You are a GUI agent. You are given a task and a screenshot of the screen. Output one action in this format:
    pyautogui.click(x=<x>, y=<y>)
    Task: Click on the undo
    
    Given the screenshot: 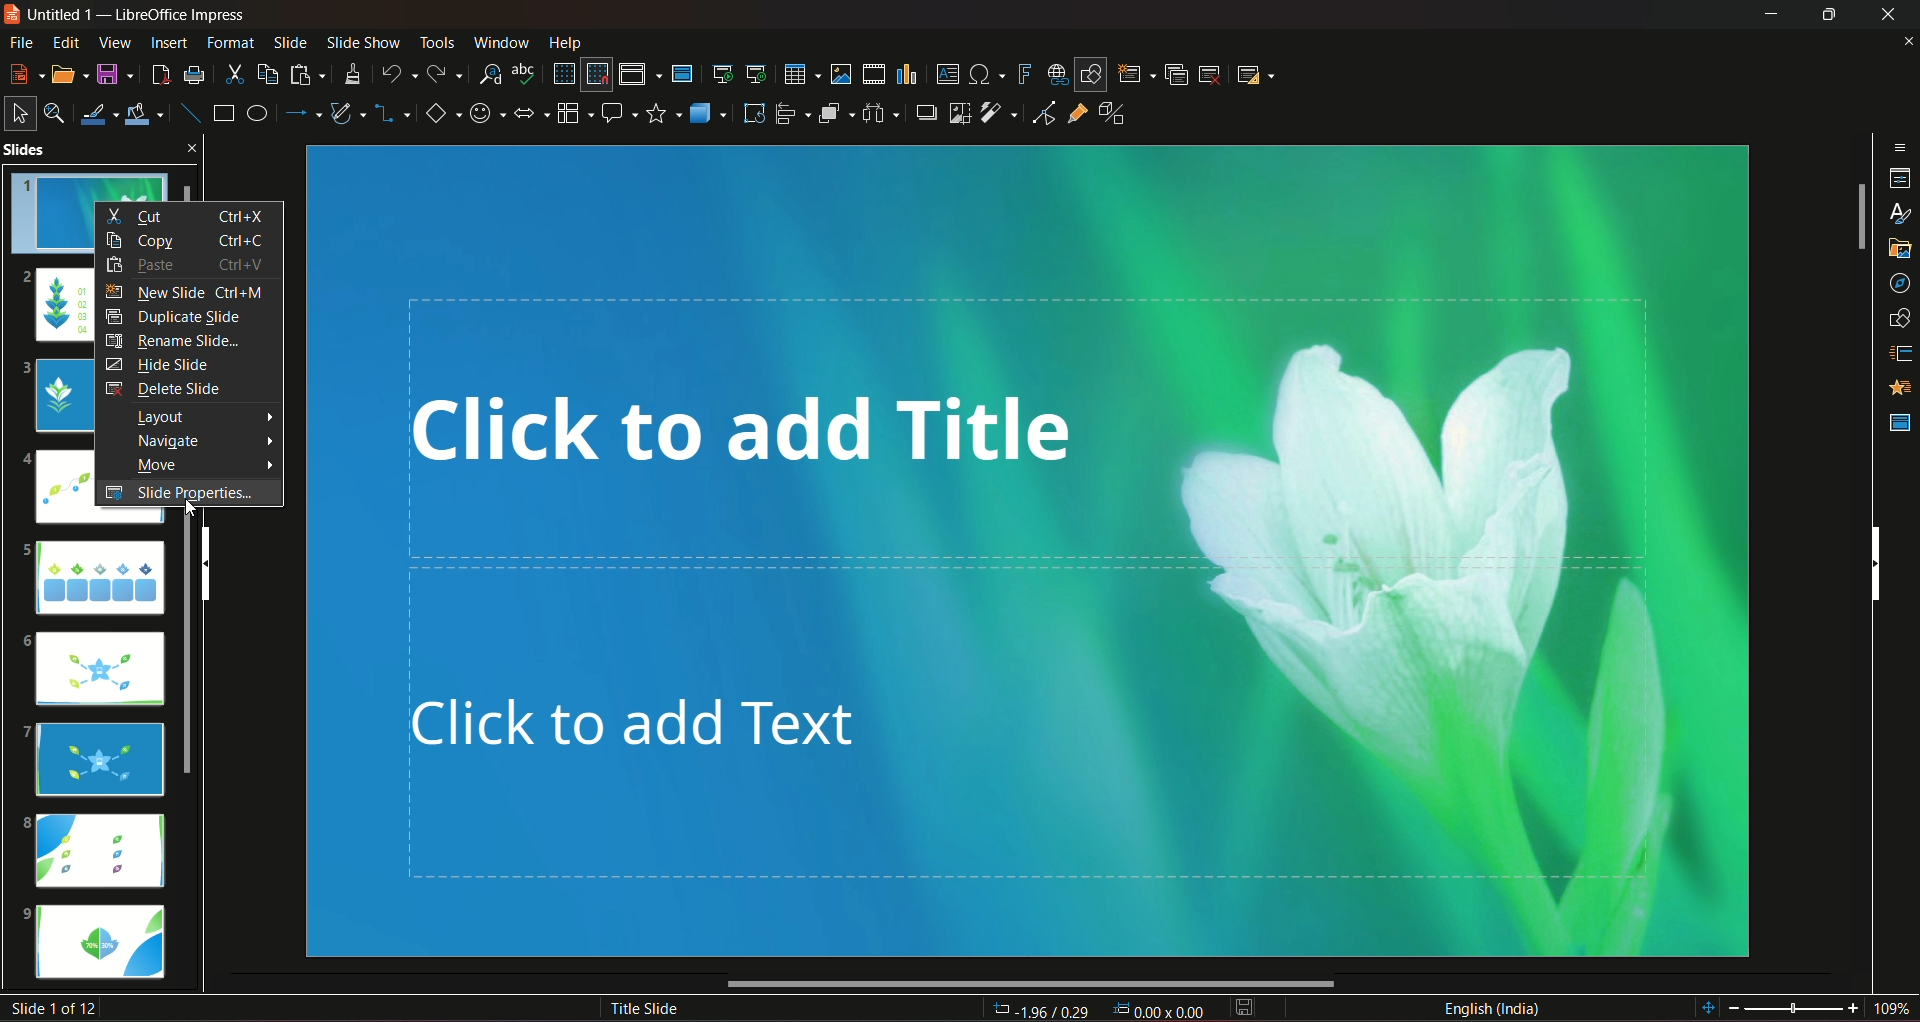 What is the action you would take?
    pyautogui.click(x=399, y=72)
    